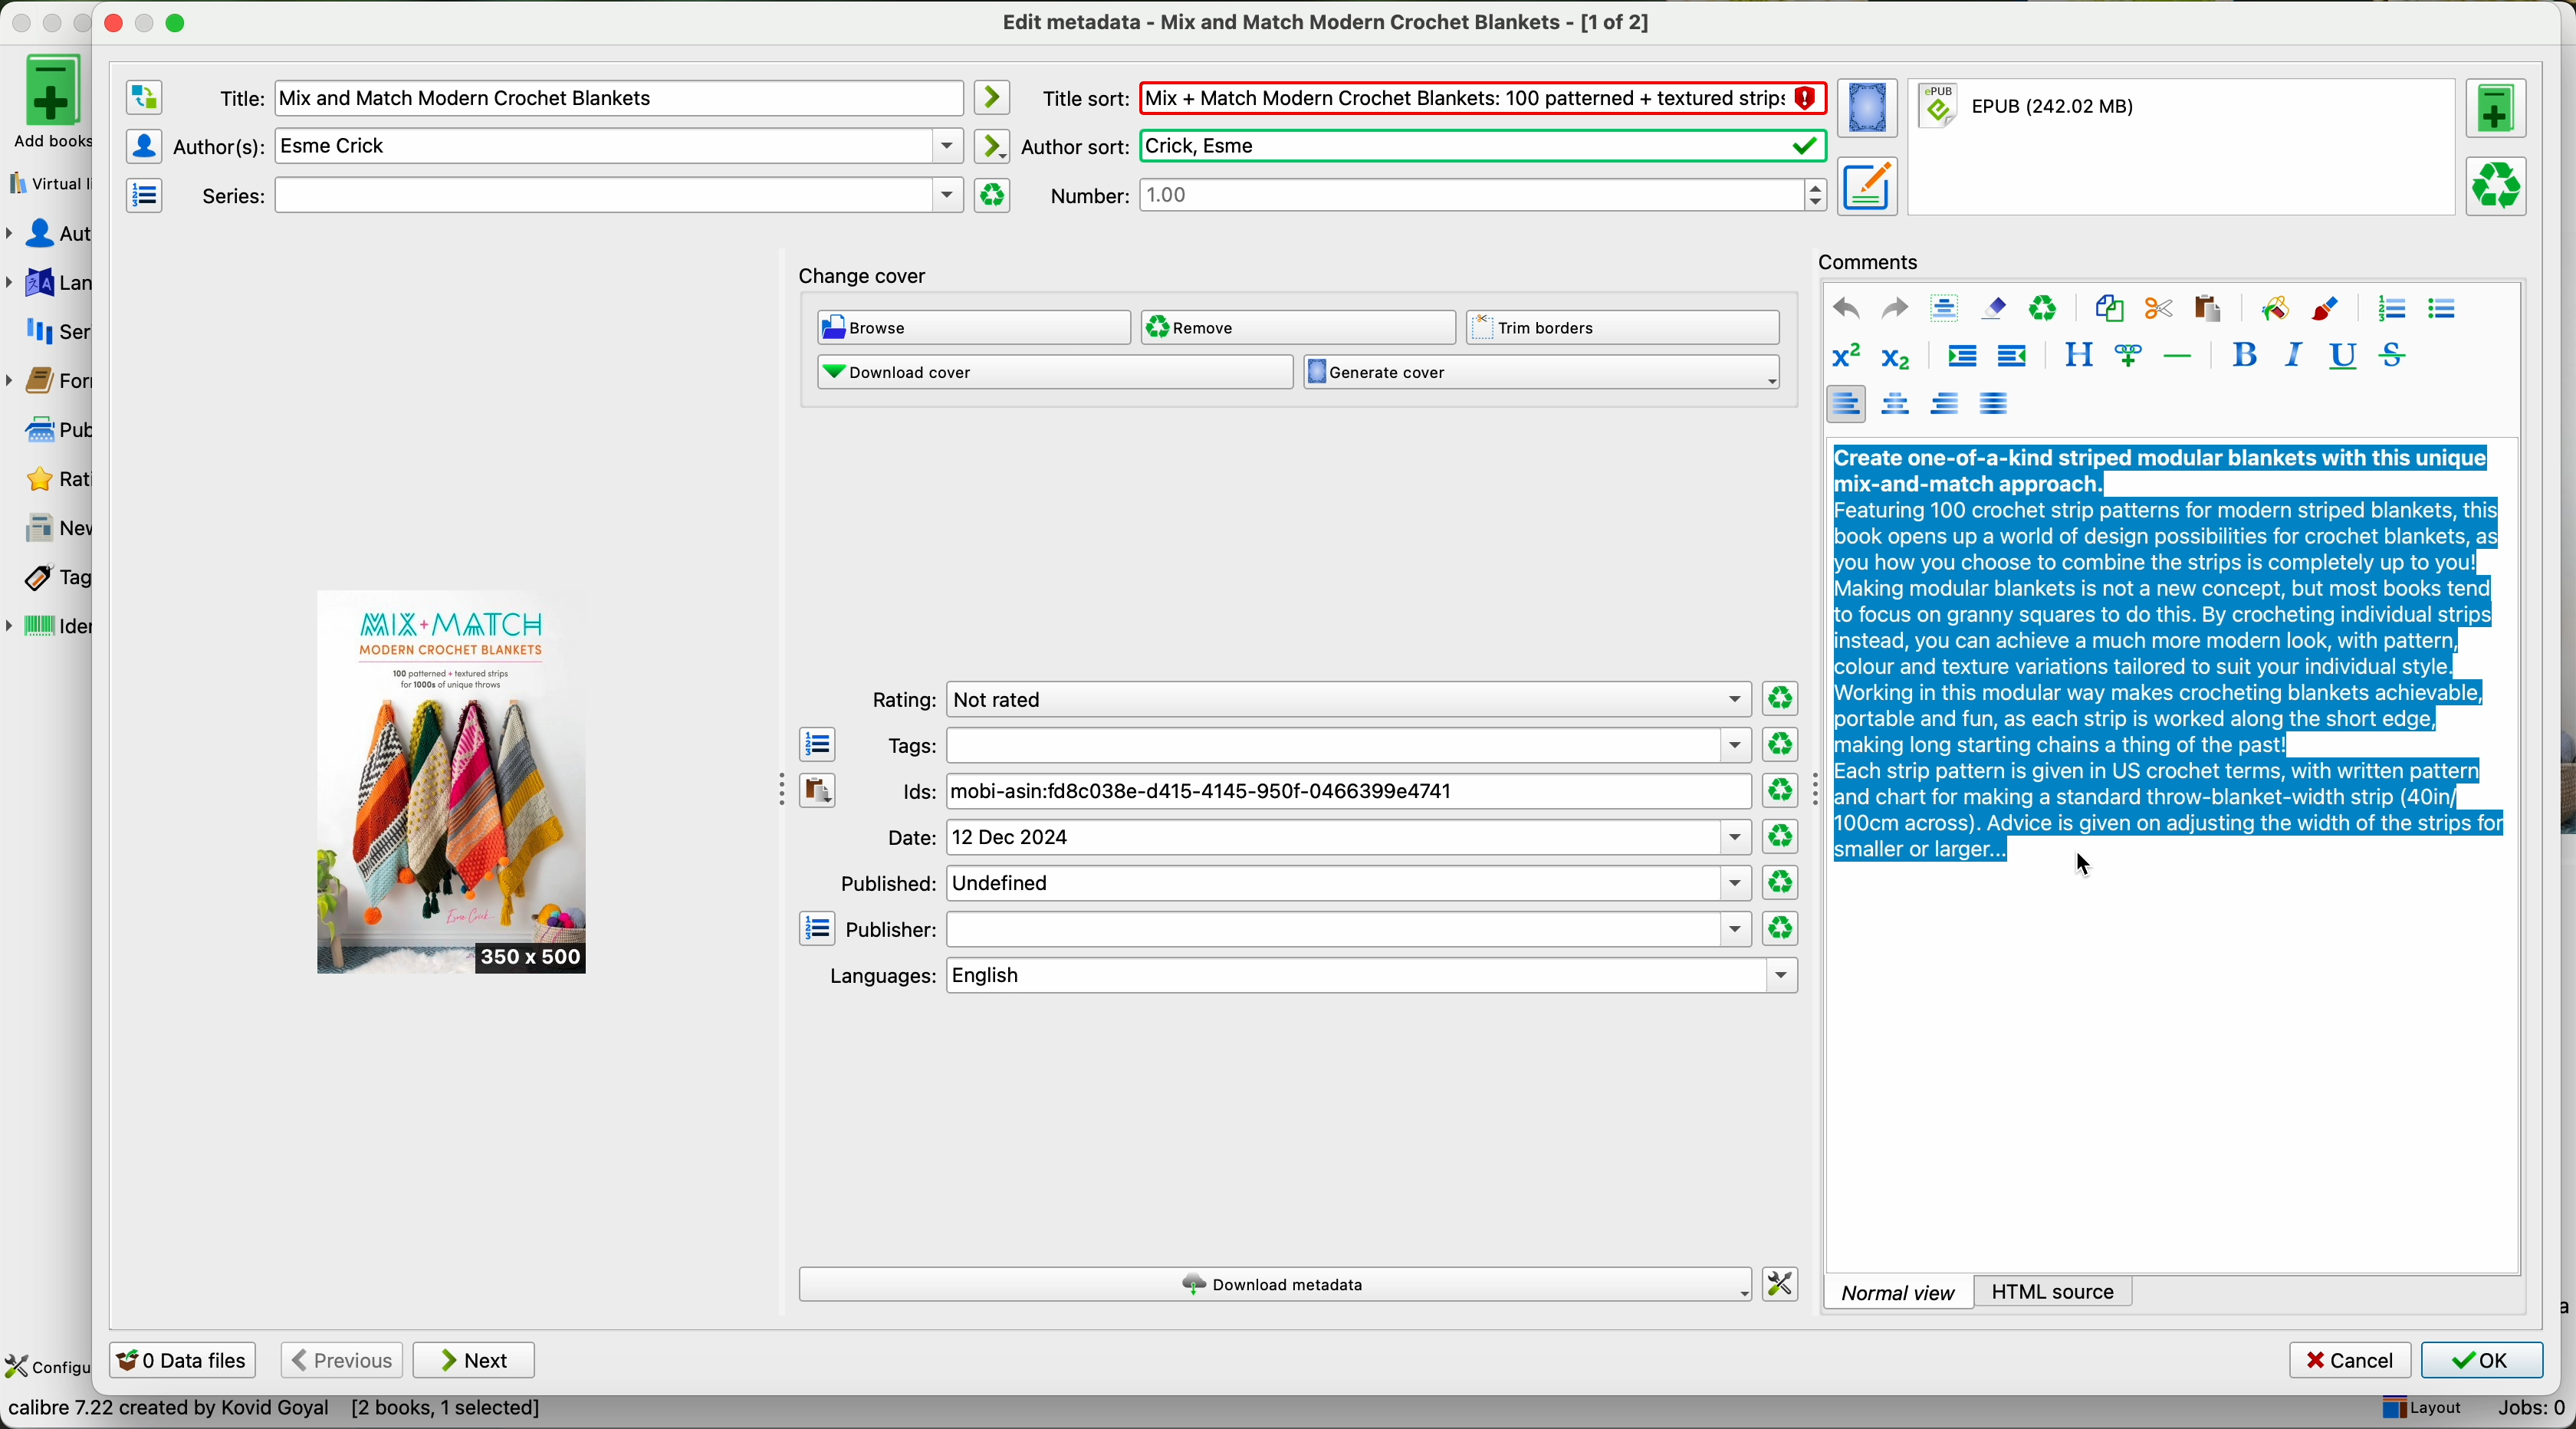 The height and width of the screenshot is (1429, 2576). What do you see at coordinates (990, 145) in the screenshot?
I see `automatically create de author sort` at bounding box center [990, 145].